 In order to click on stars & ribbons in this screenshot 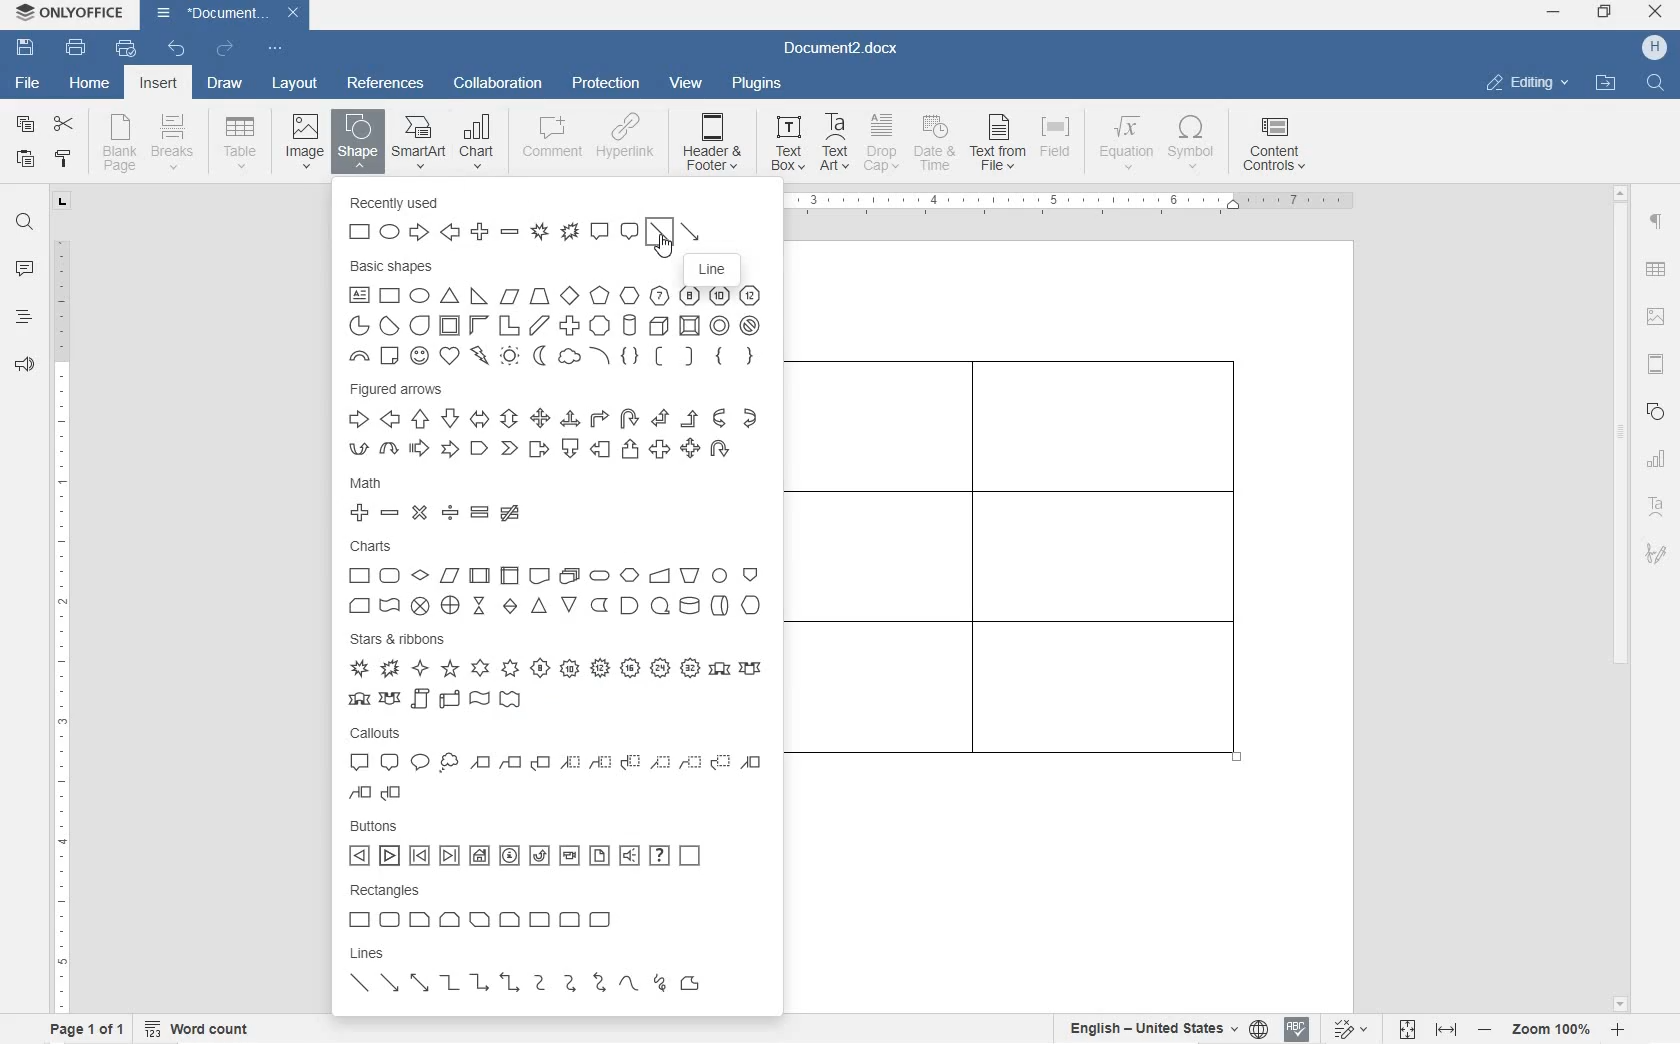, I will do `click(554, 671)`.